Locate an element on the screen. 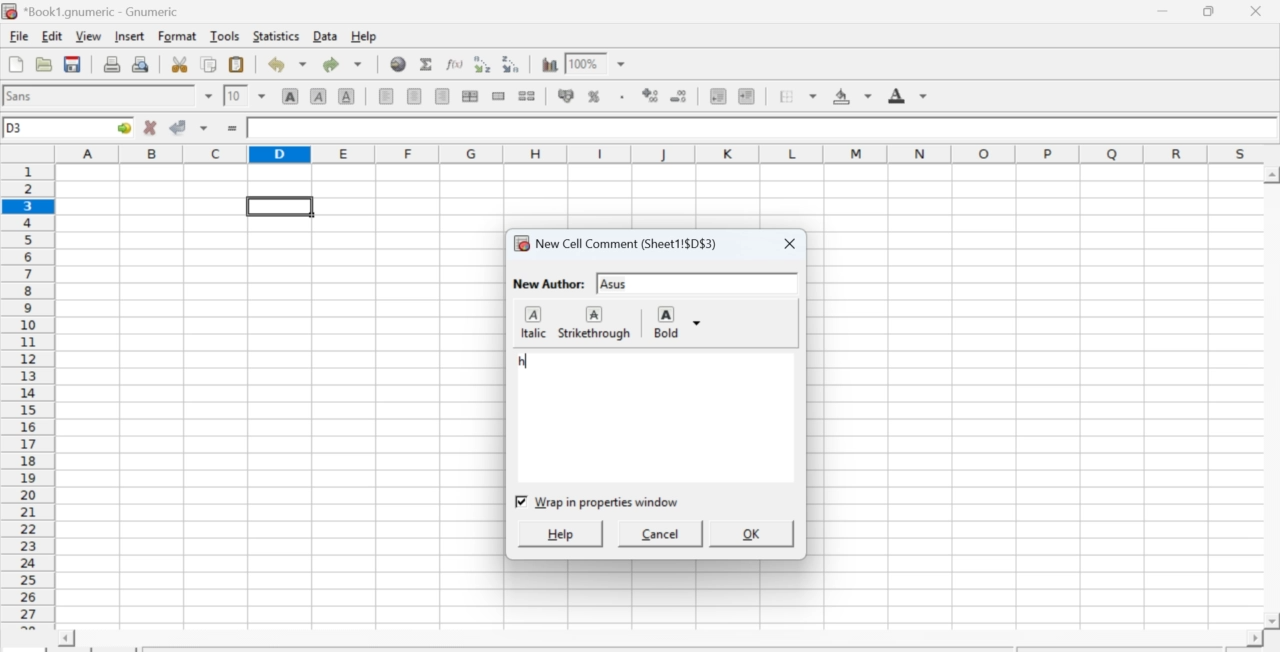 This screenshot has height=652, width=1280. Font Size is located at coordinates (244, 95).